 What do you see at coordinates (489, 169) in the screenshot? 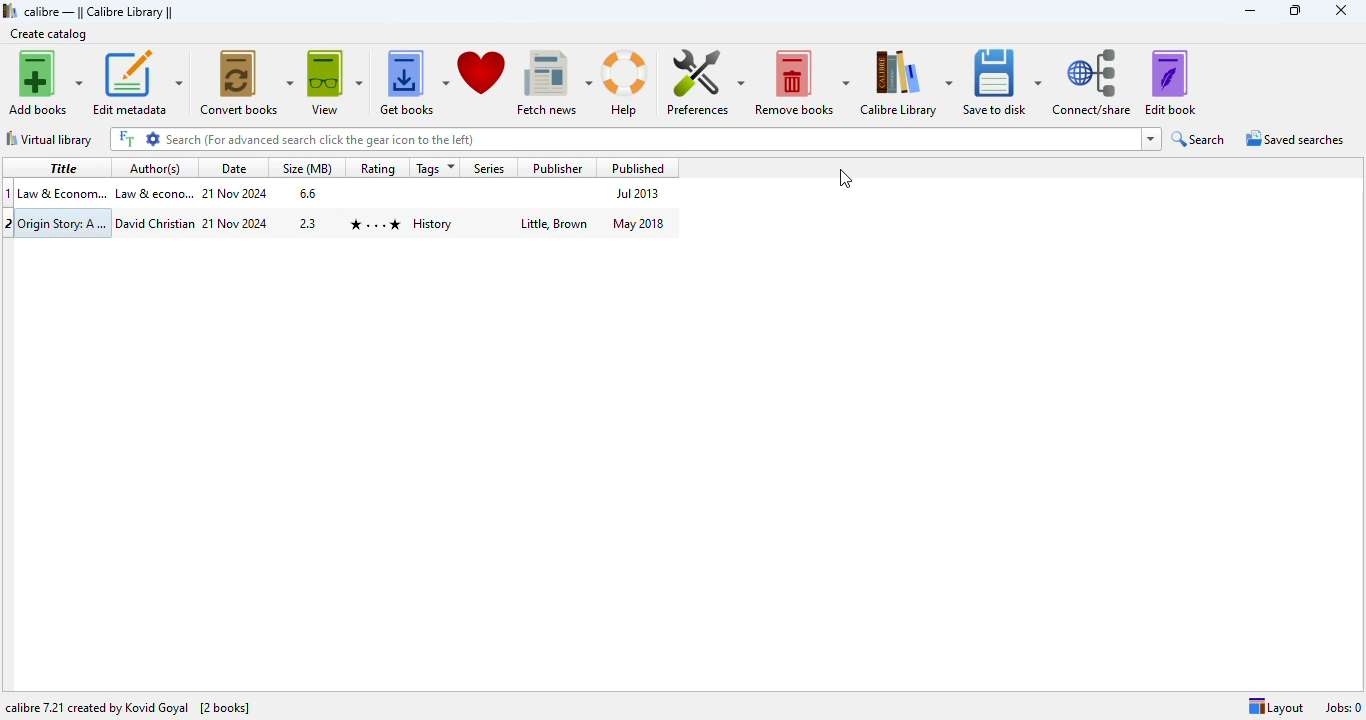
I see `series` at bounding box center [489, 169].